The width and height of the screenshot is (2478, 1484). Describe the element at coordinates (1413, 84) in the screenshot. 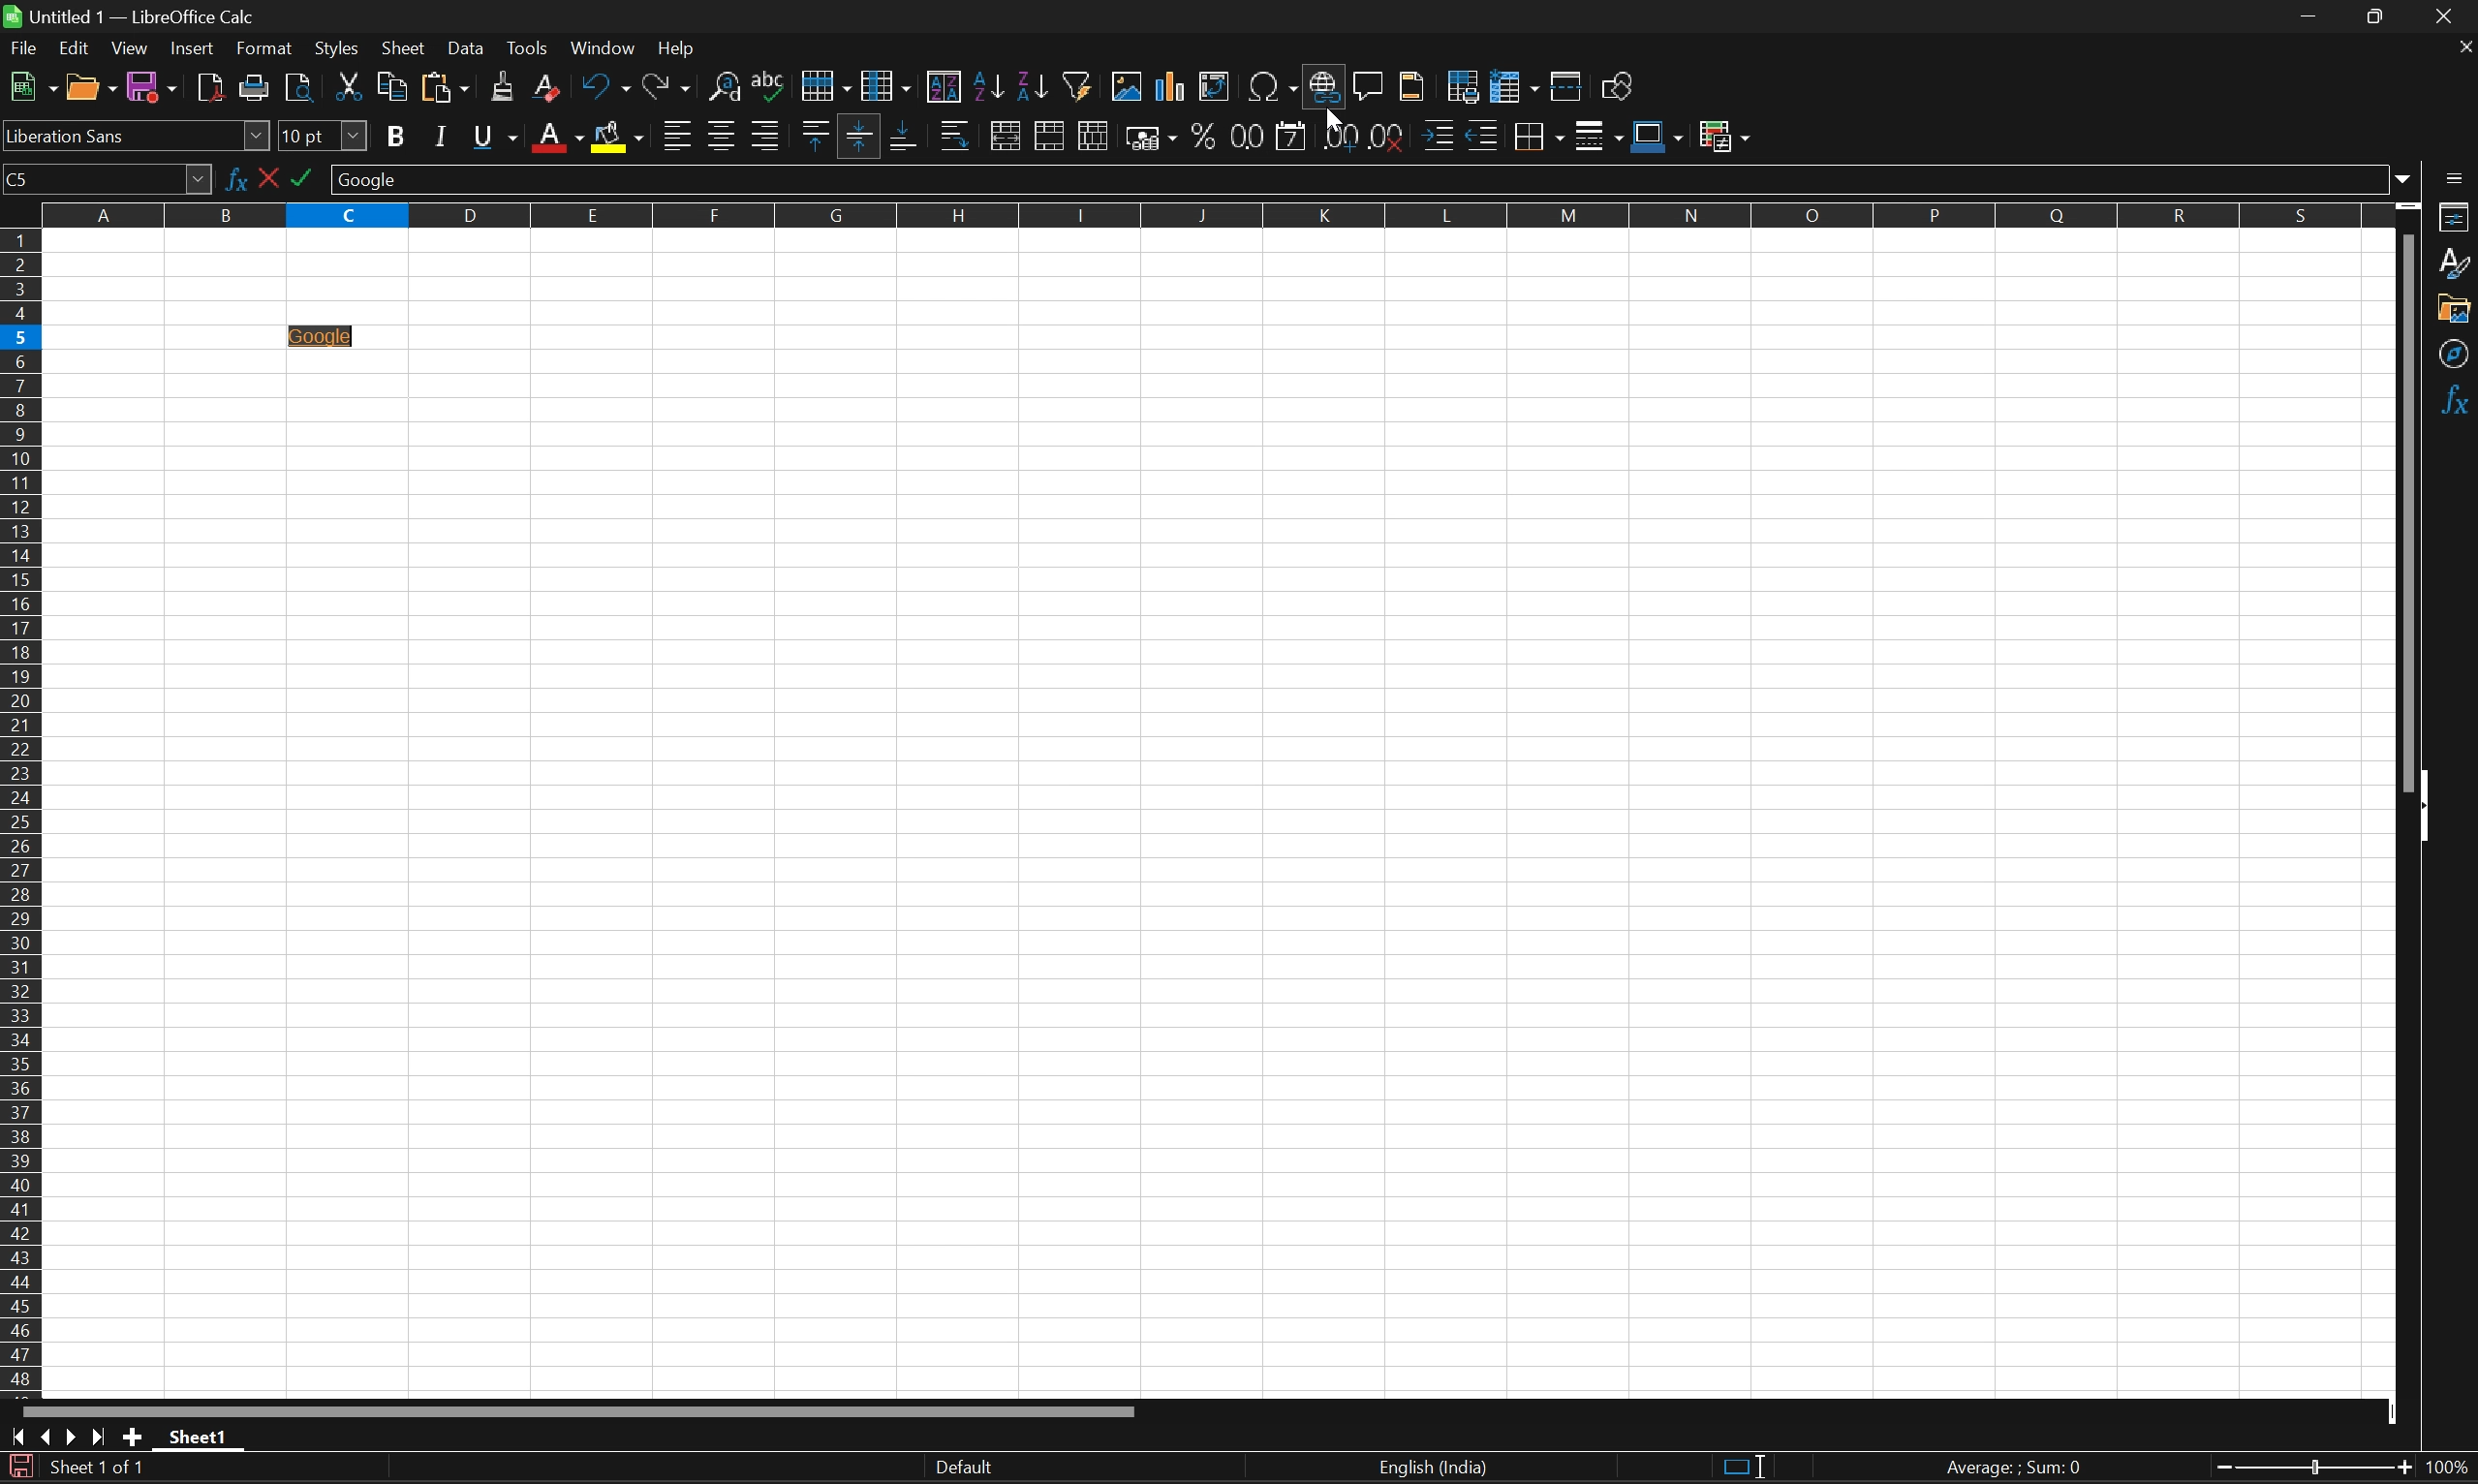

I see `Headers and footers` at that location.